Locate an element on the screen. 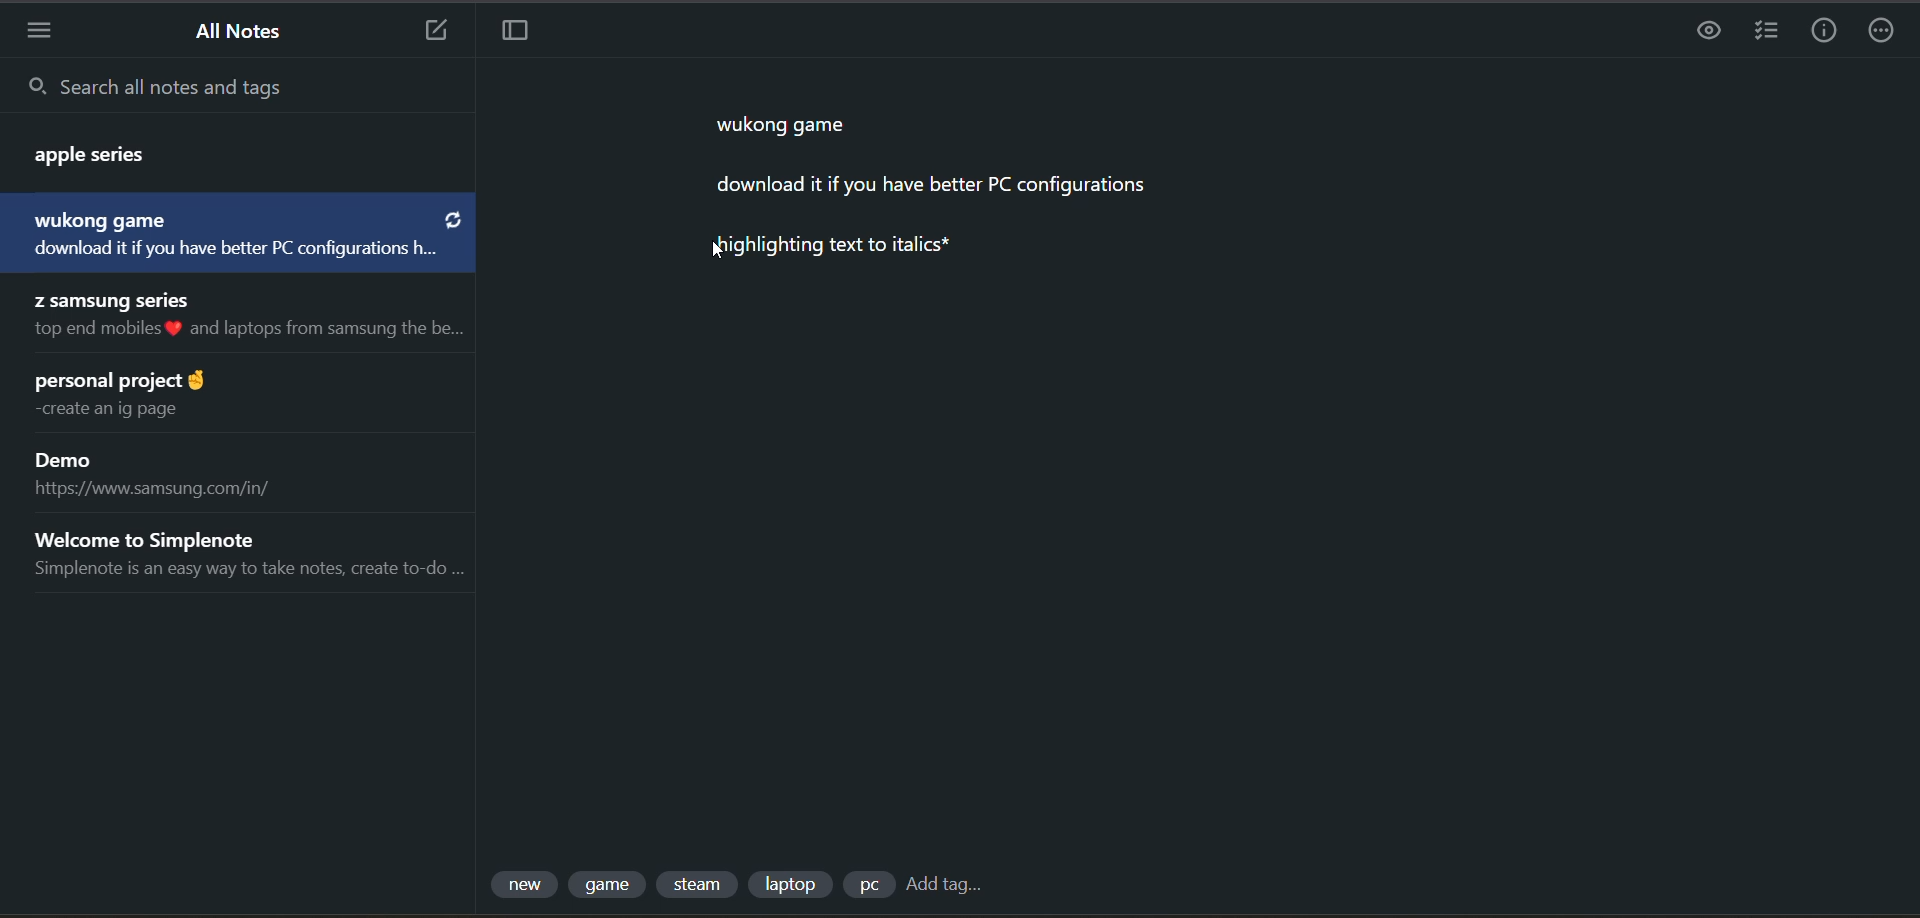 This screenshot has height=918, width=1920. note title and preview is located at coordinates (220, 149).